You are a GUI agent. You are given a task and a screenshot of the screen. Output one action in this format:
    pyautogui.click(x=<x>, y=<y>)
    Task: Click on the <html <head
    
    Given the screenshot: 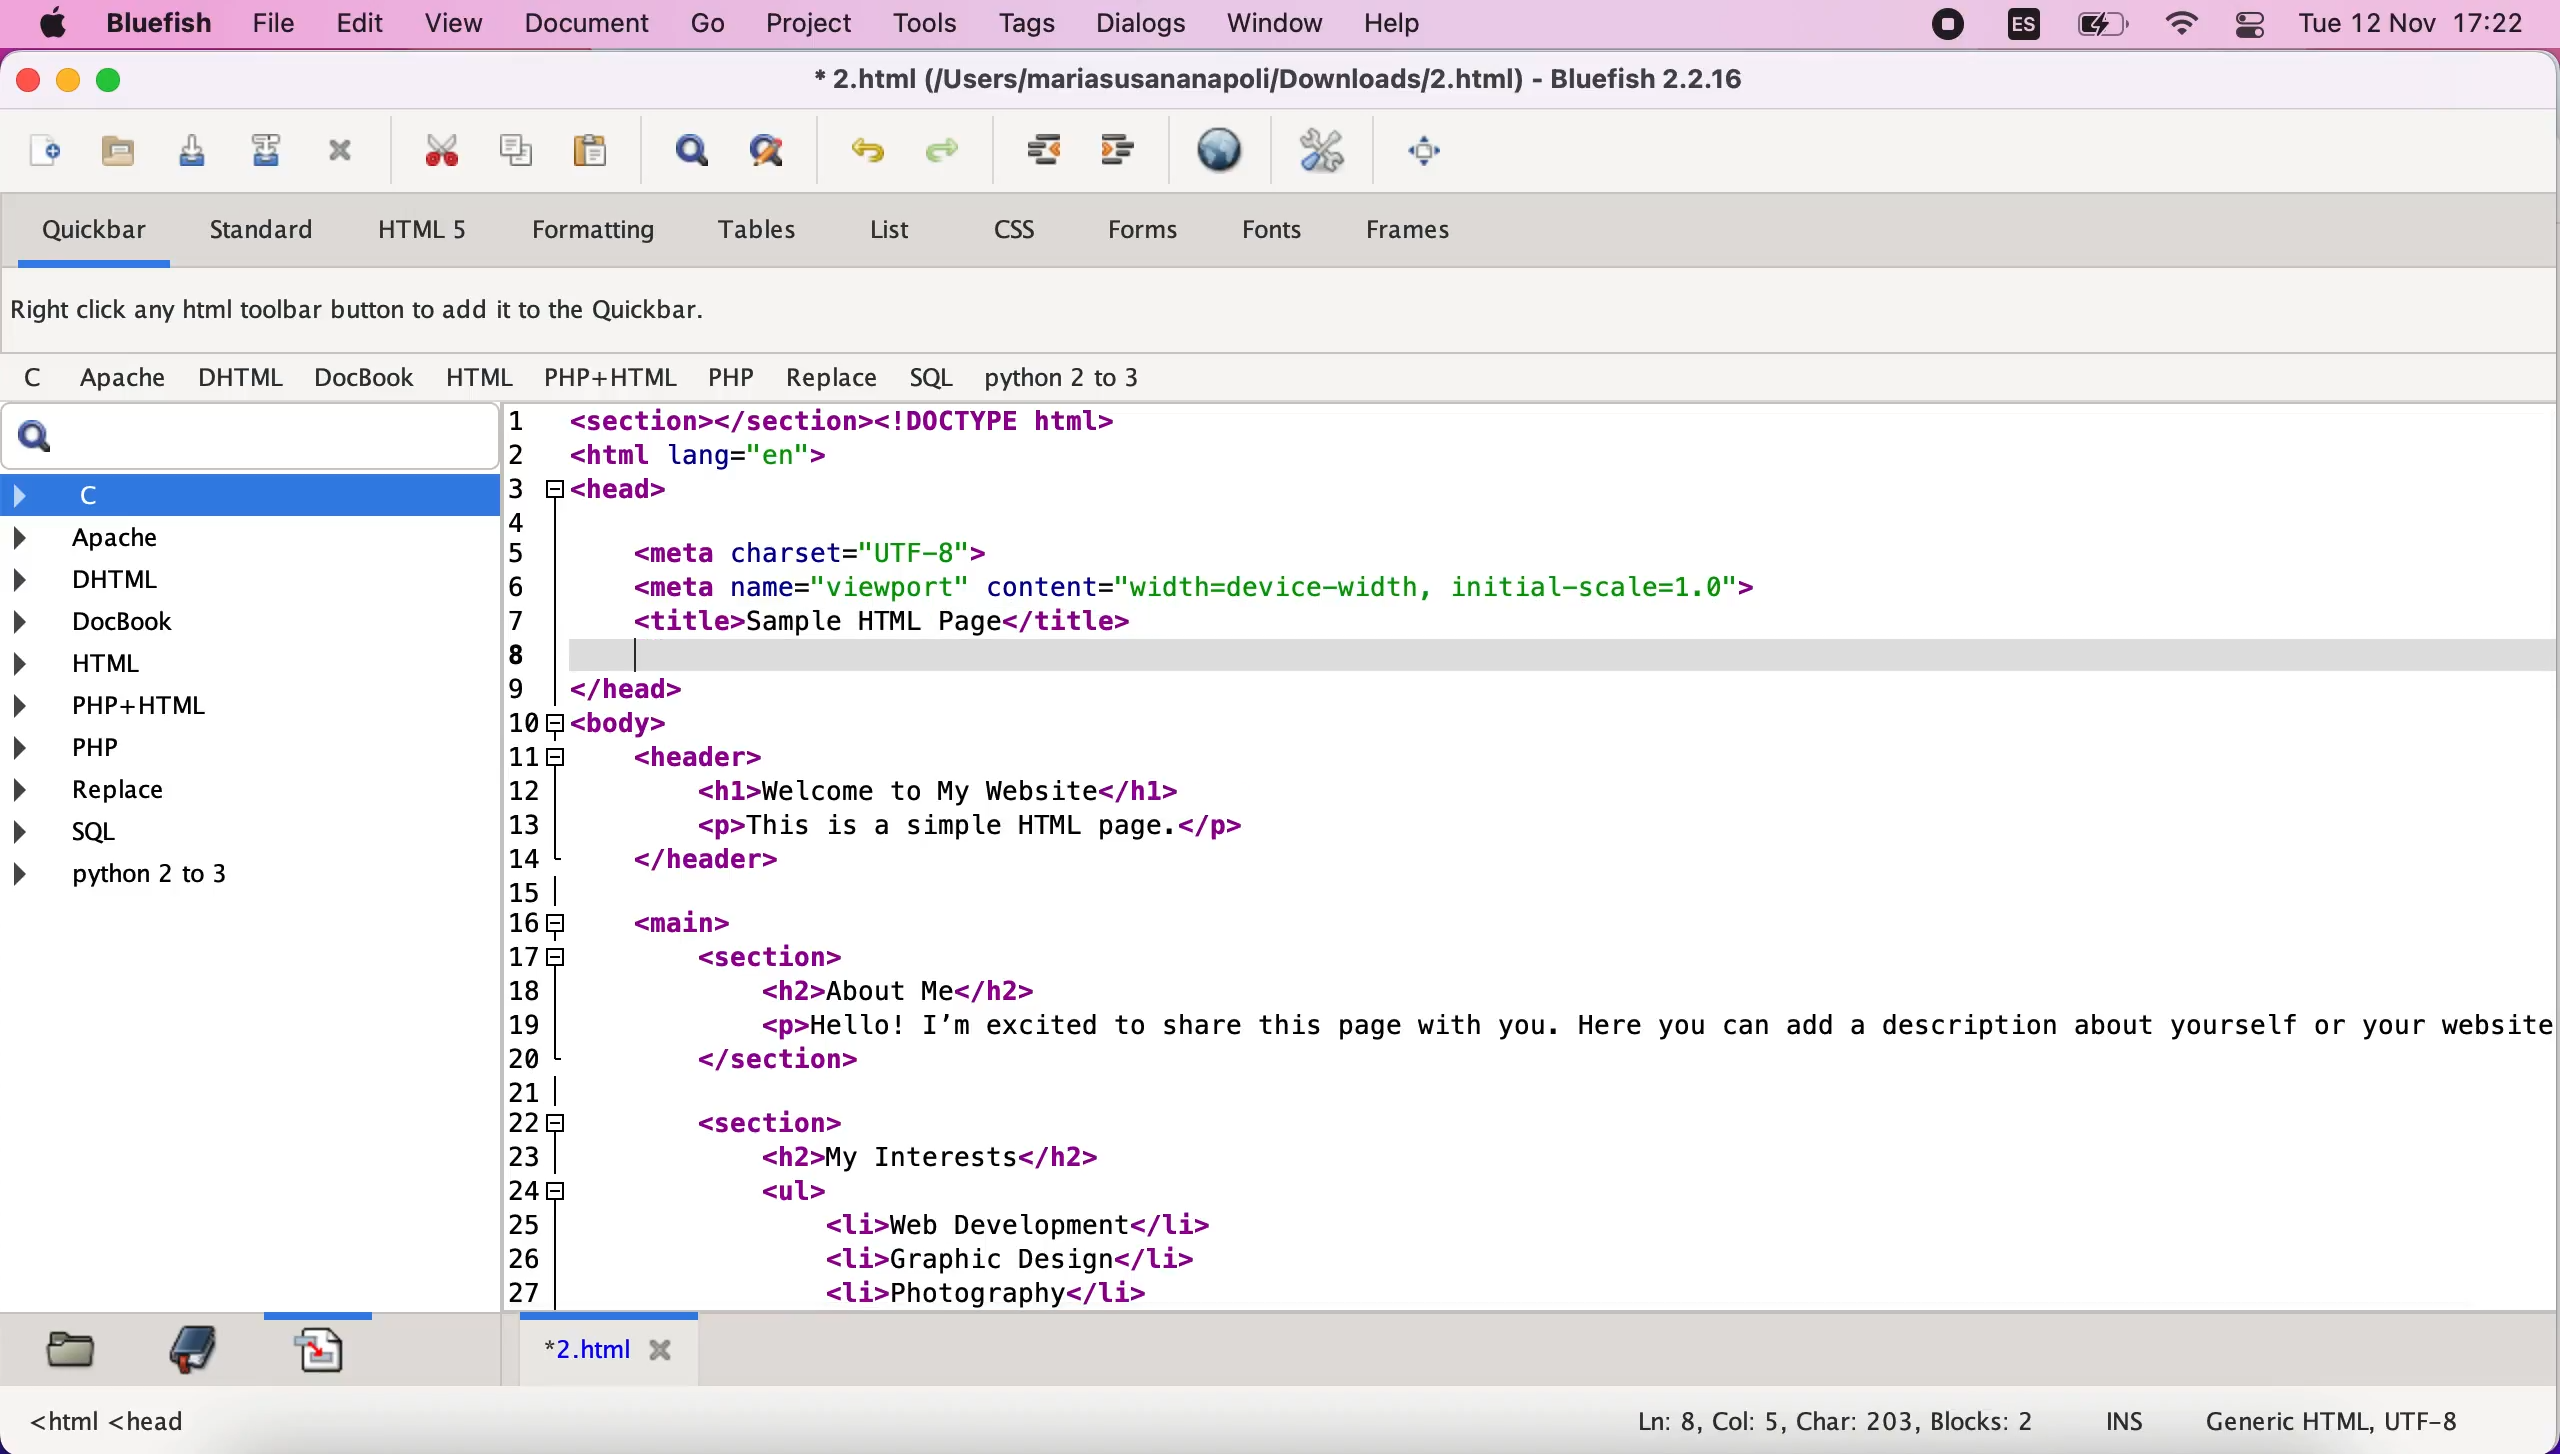 What is the action you would take?
    pyautogui.click(x=111, y=1422)
    